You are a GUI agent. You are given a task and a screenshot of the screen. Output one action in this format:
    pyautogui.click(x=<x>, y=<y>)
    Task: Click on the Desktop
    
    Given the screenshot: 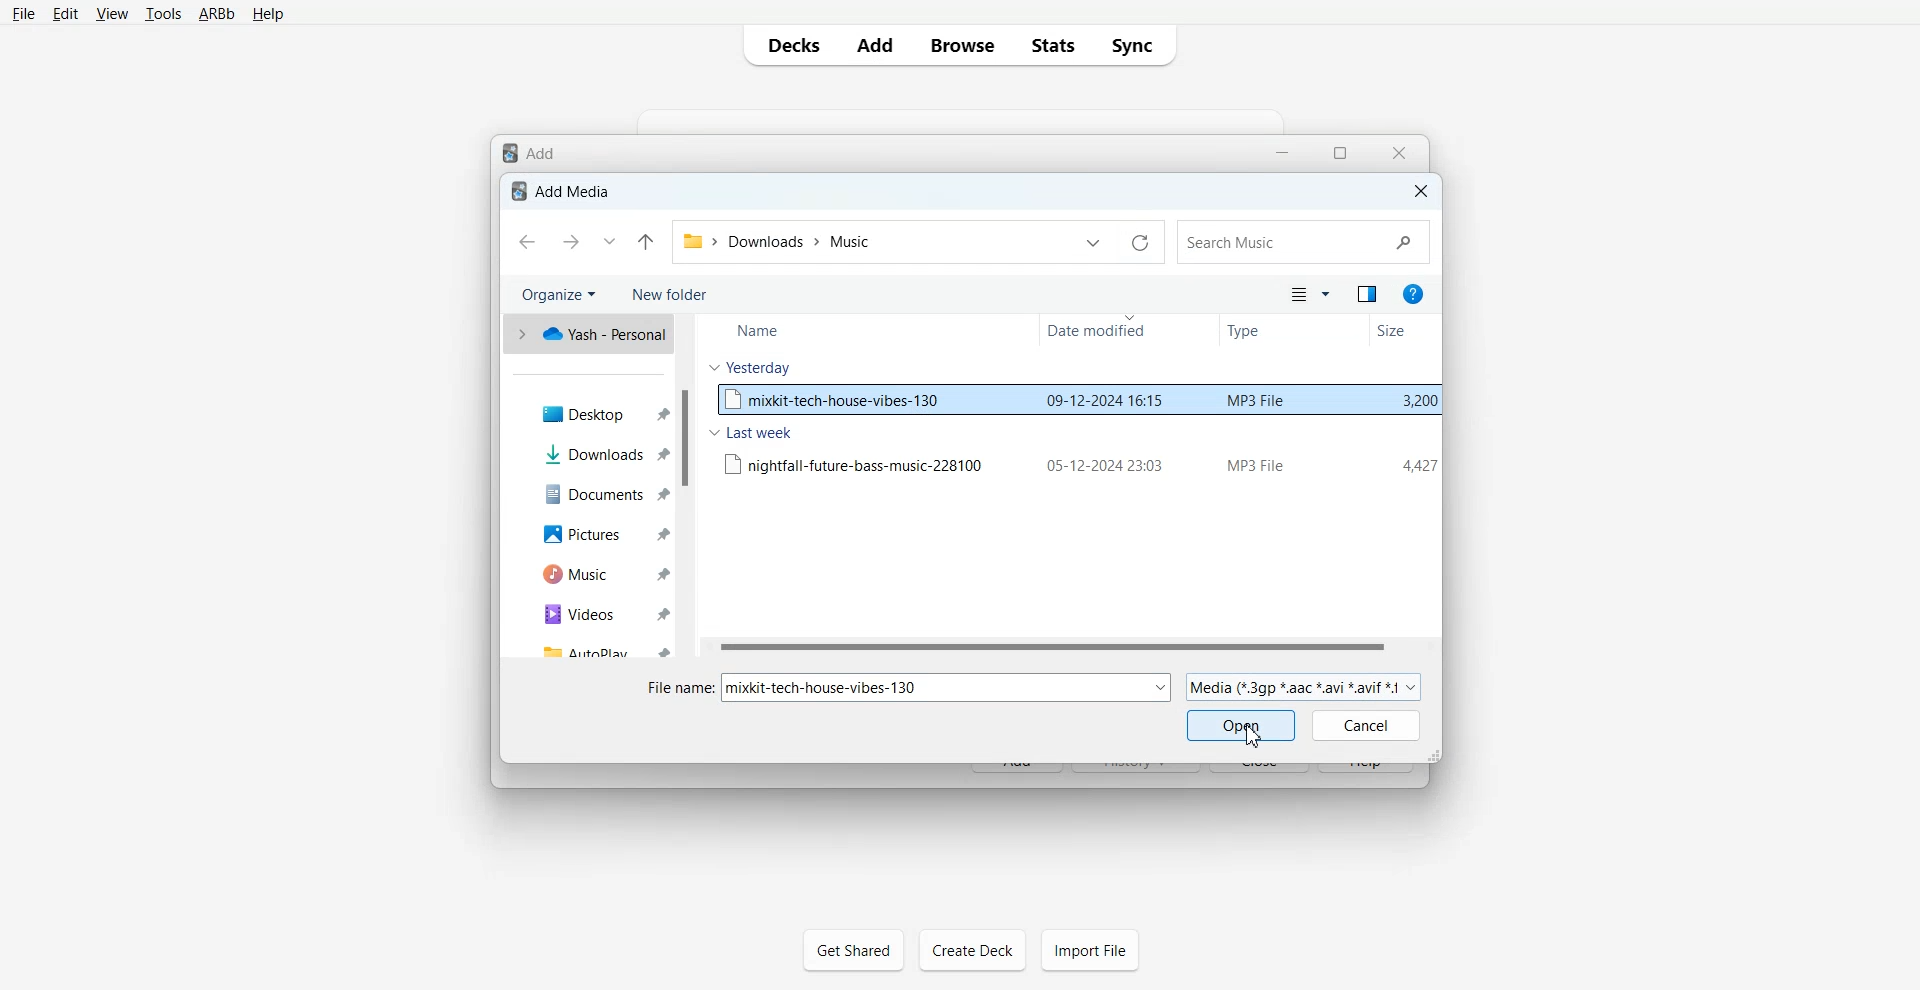 What is the action you would take?
    pyautogui.click(x=604, y=411)
    